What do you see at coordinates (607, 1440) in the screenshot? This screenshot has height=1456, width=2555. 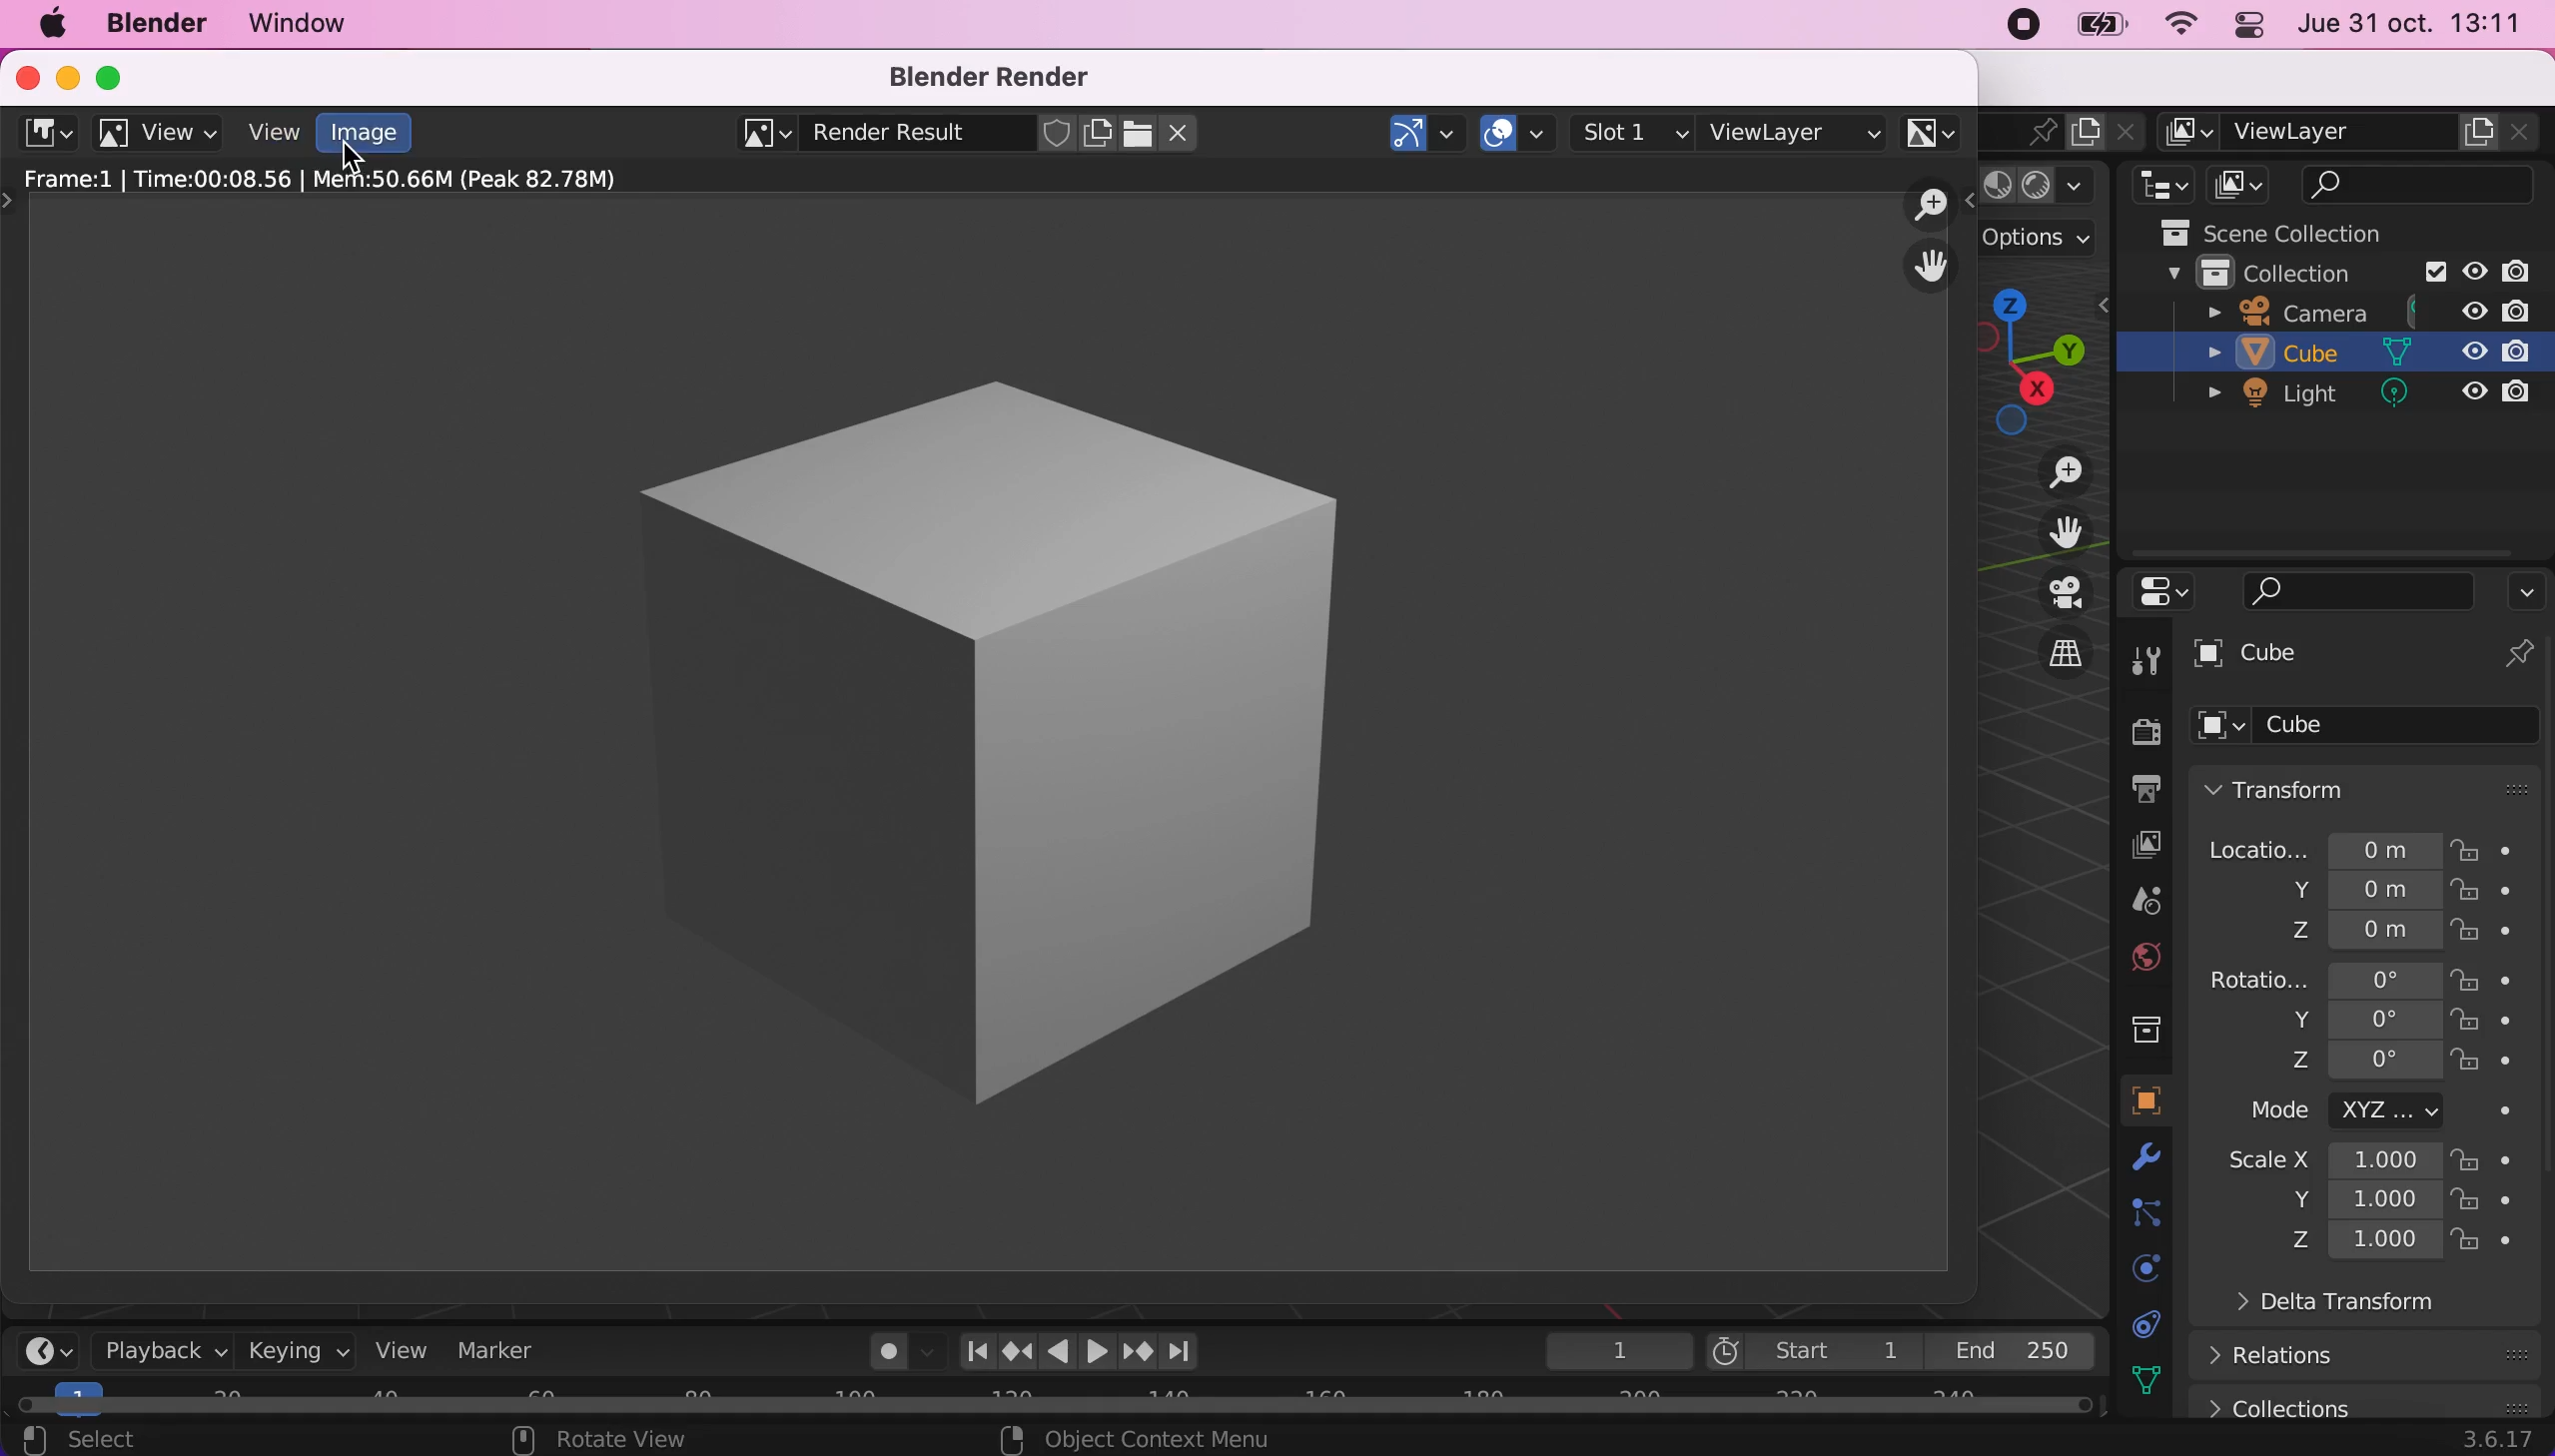 I see `rotate view` at bounding box center [607, 1440].